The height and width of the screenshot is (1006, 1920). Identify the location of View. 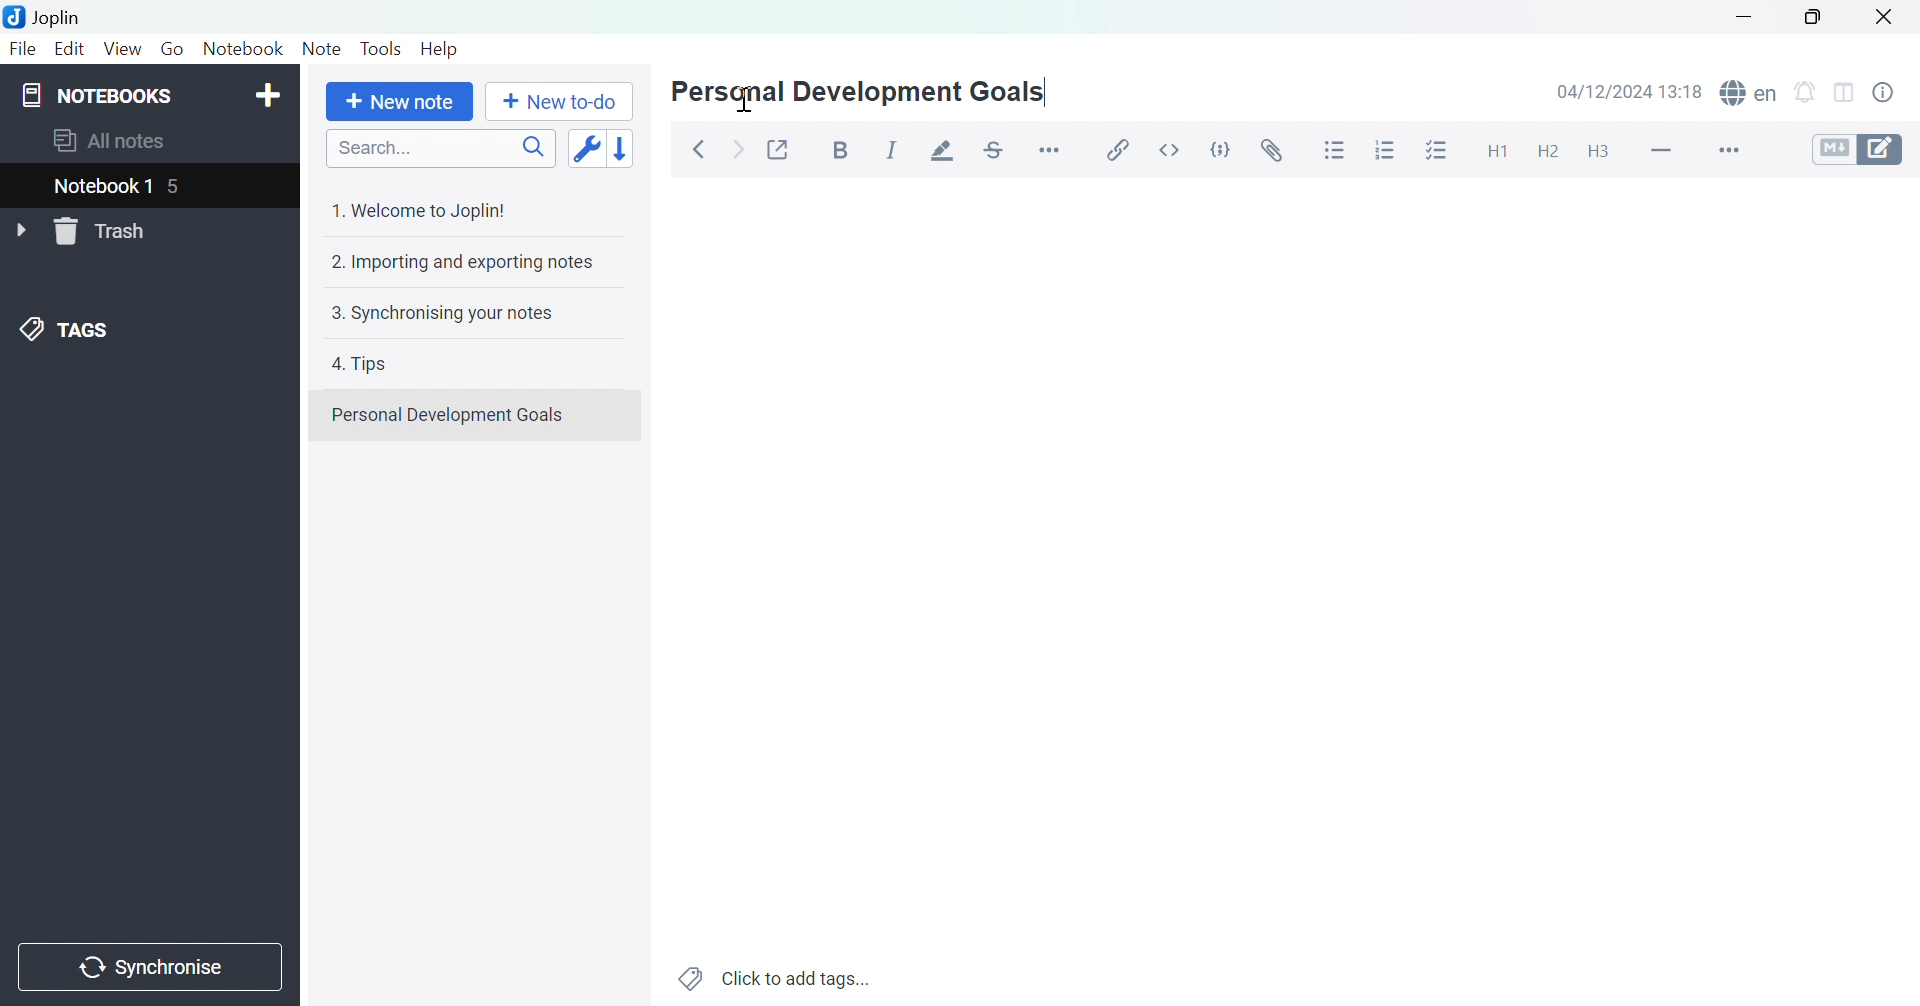
(121, 49).